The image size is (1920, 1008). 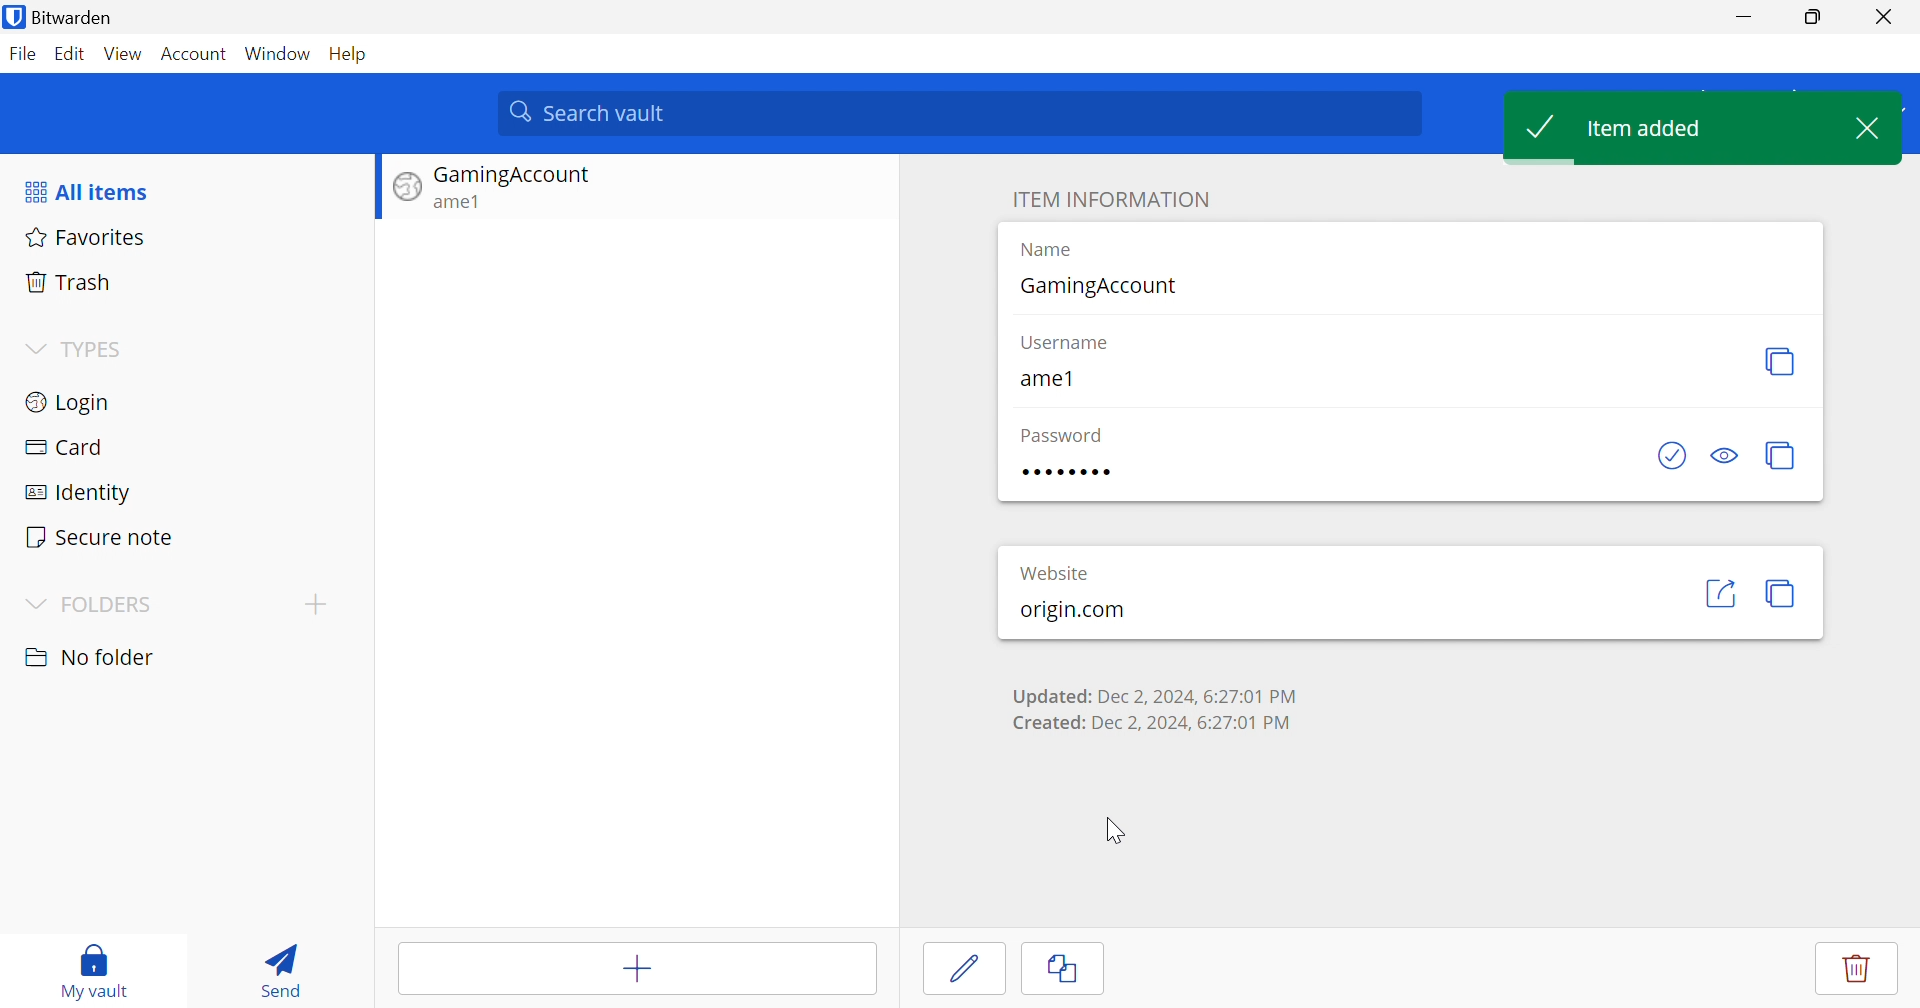 I want to click on Drop Down, so click(x=31, y=603).